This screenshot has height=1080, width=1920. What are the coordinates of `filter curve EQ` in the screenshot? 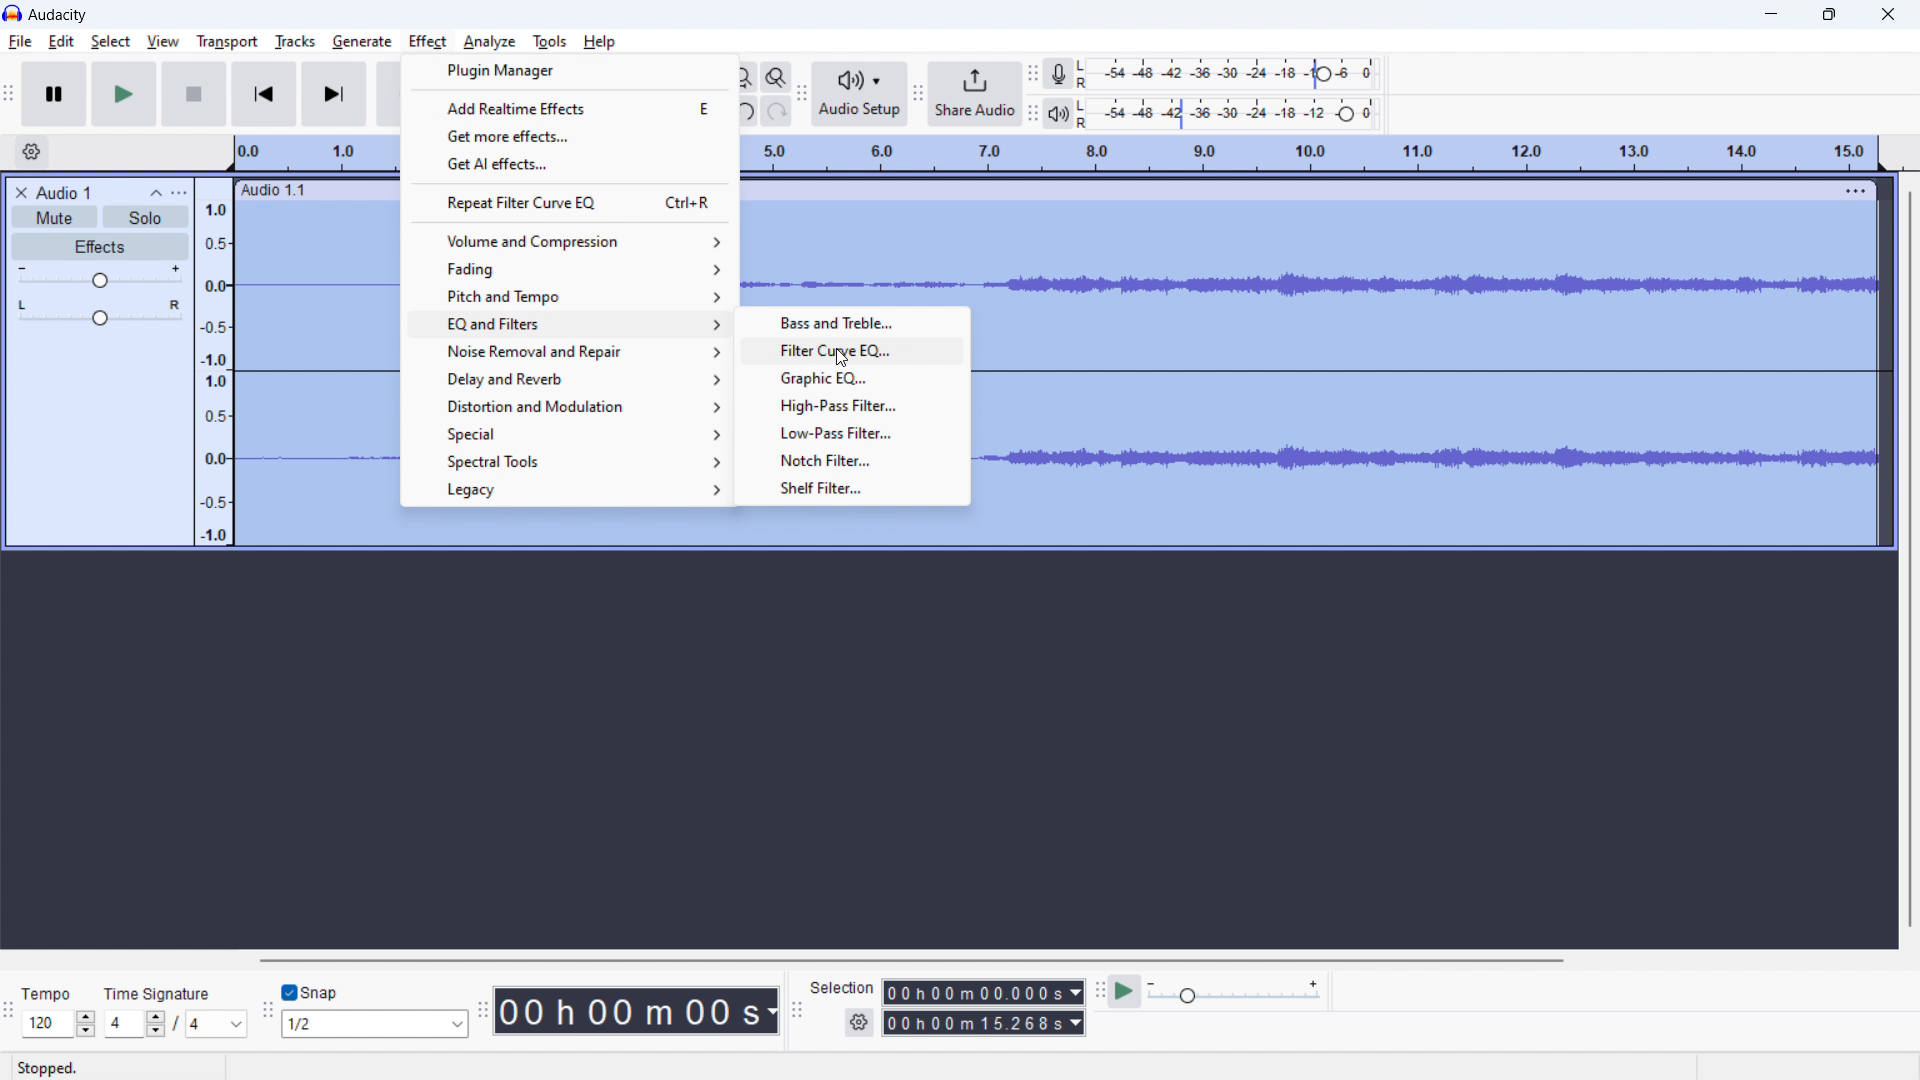 It's located at (851, 350).